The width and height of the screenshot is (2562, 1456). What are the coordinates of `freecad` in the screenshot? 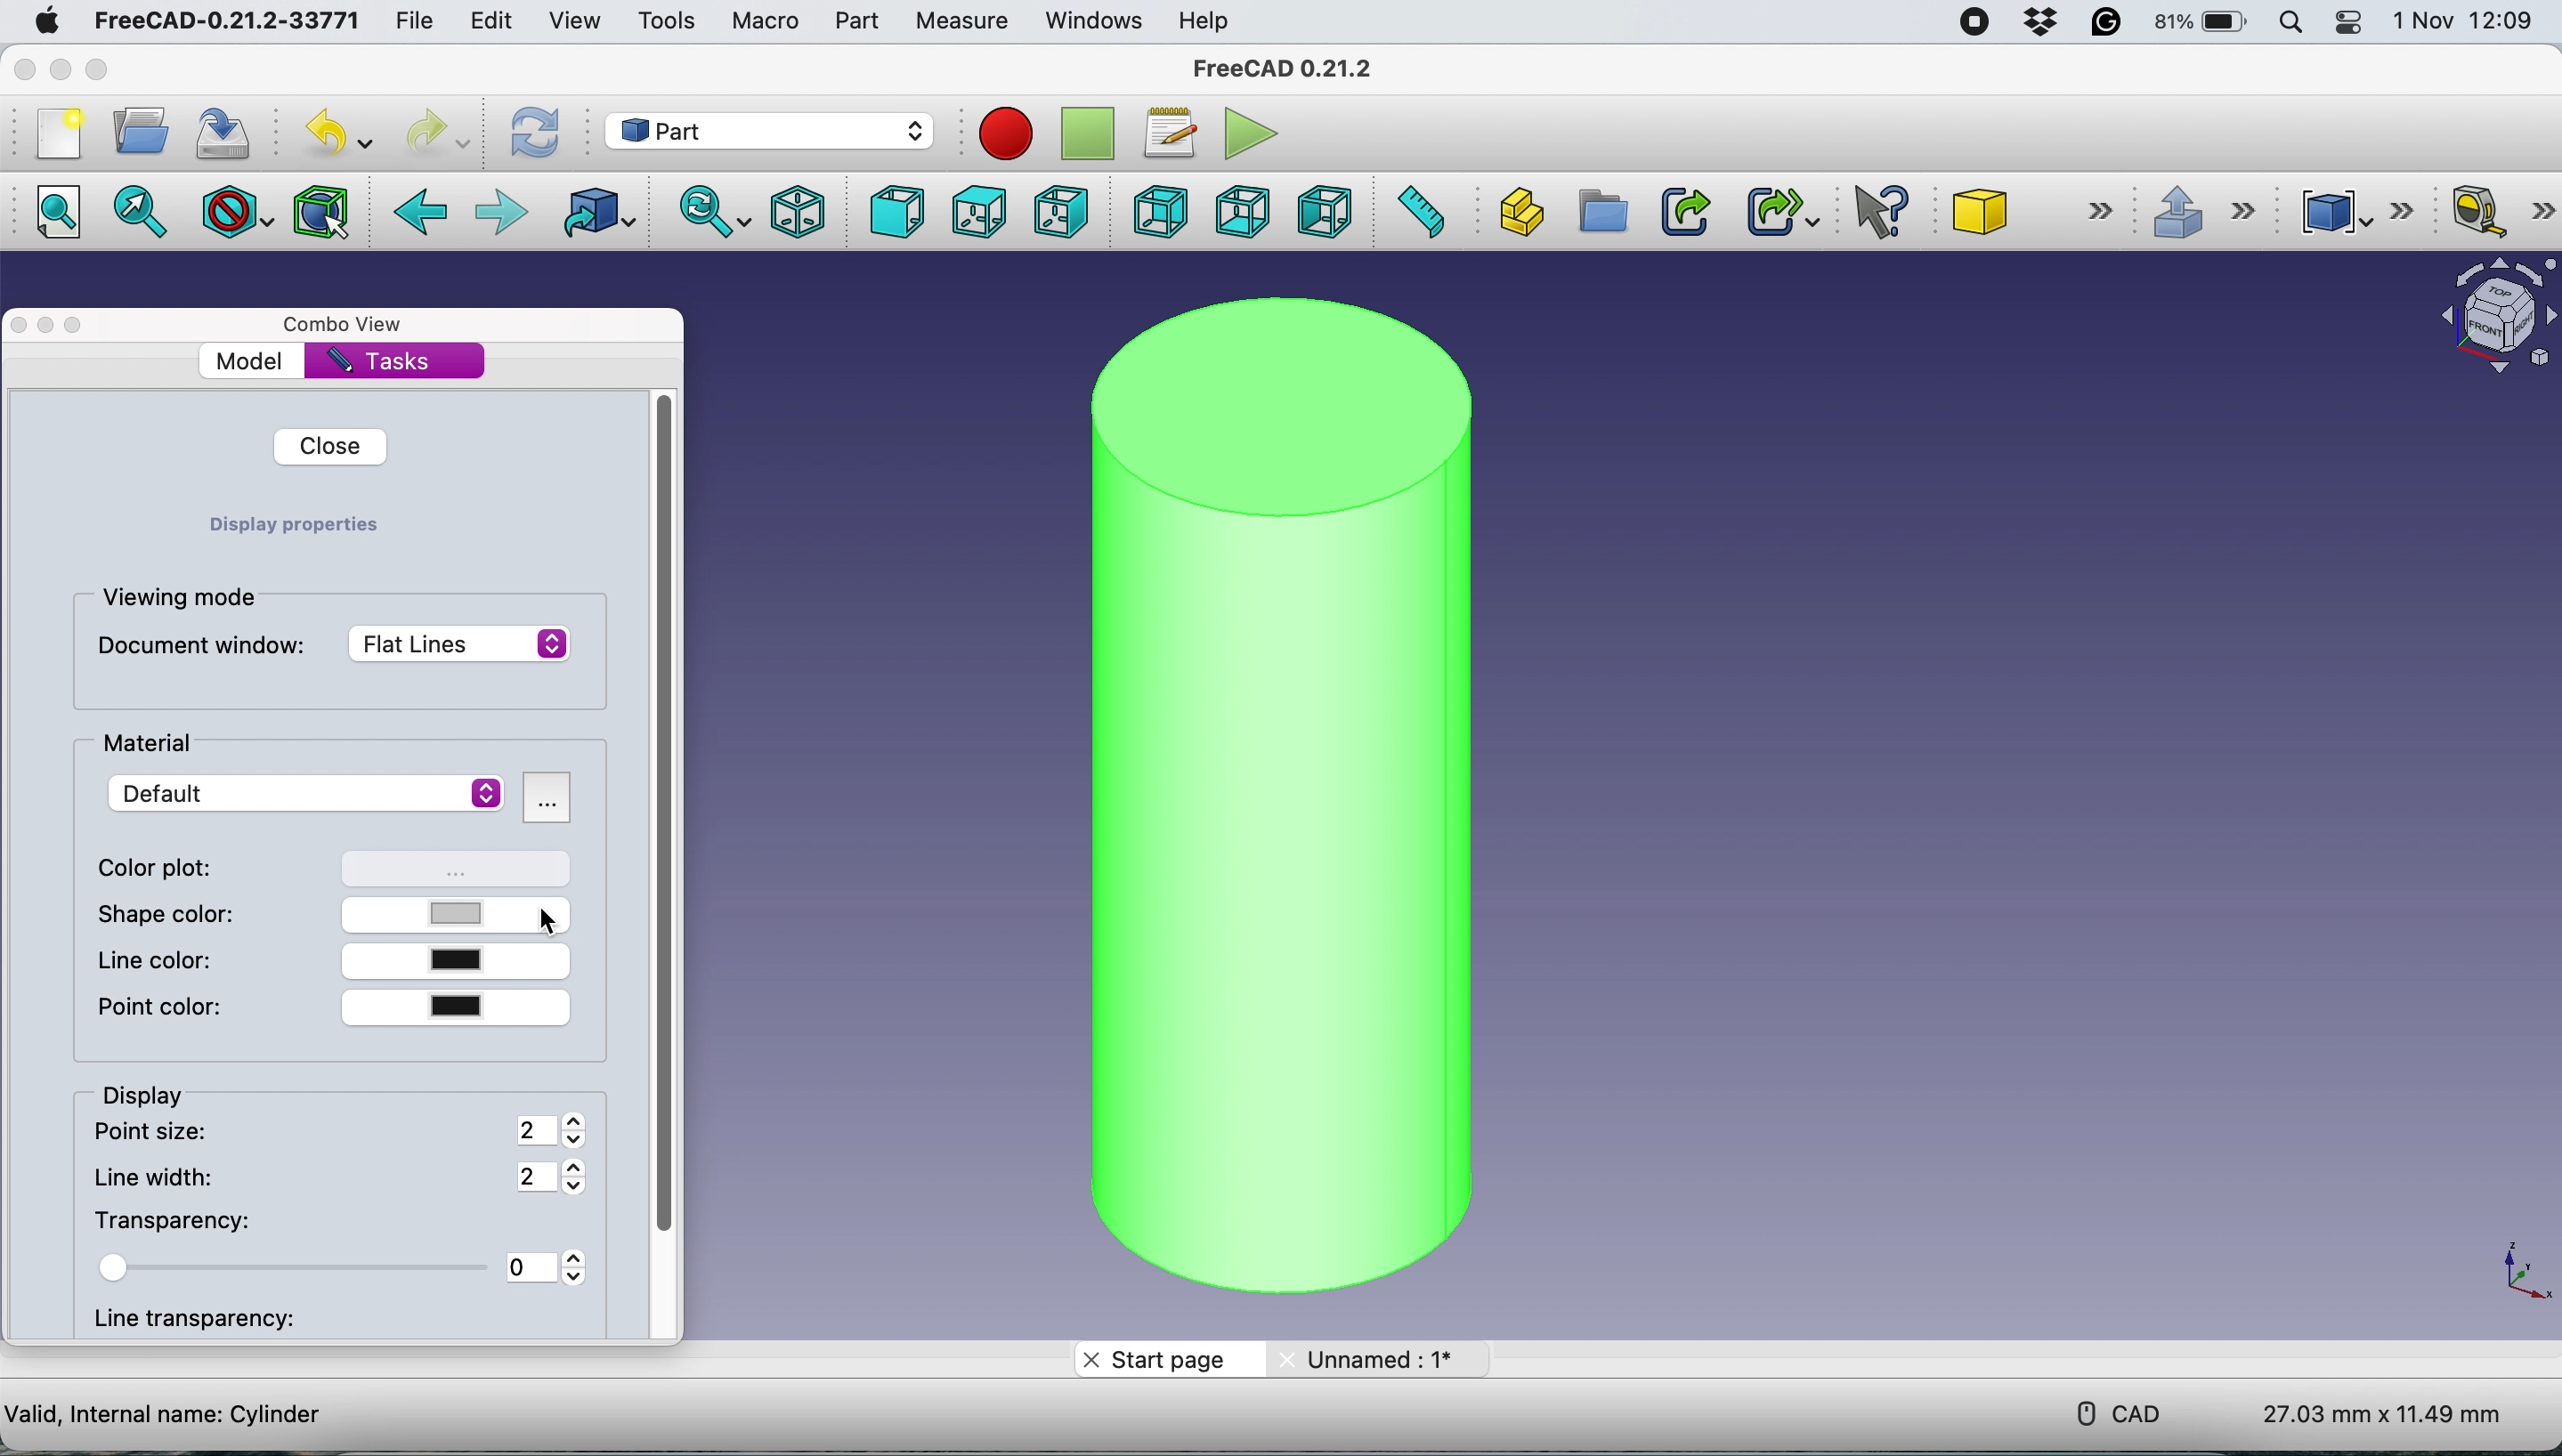 It's located at (1283, 64).